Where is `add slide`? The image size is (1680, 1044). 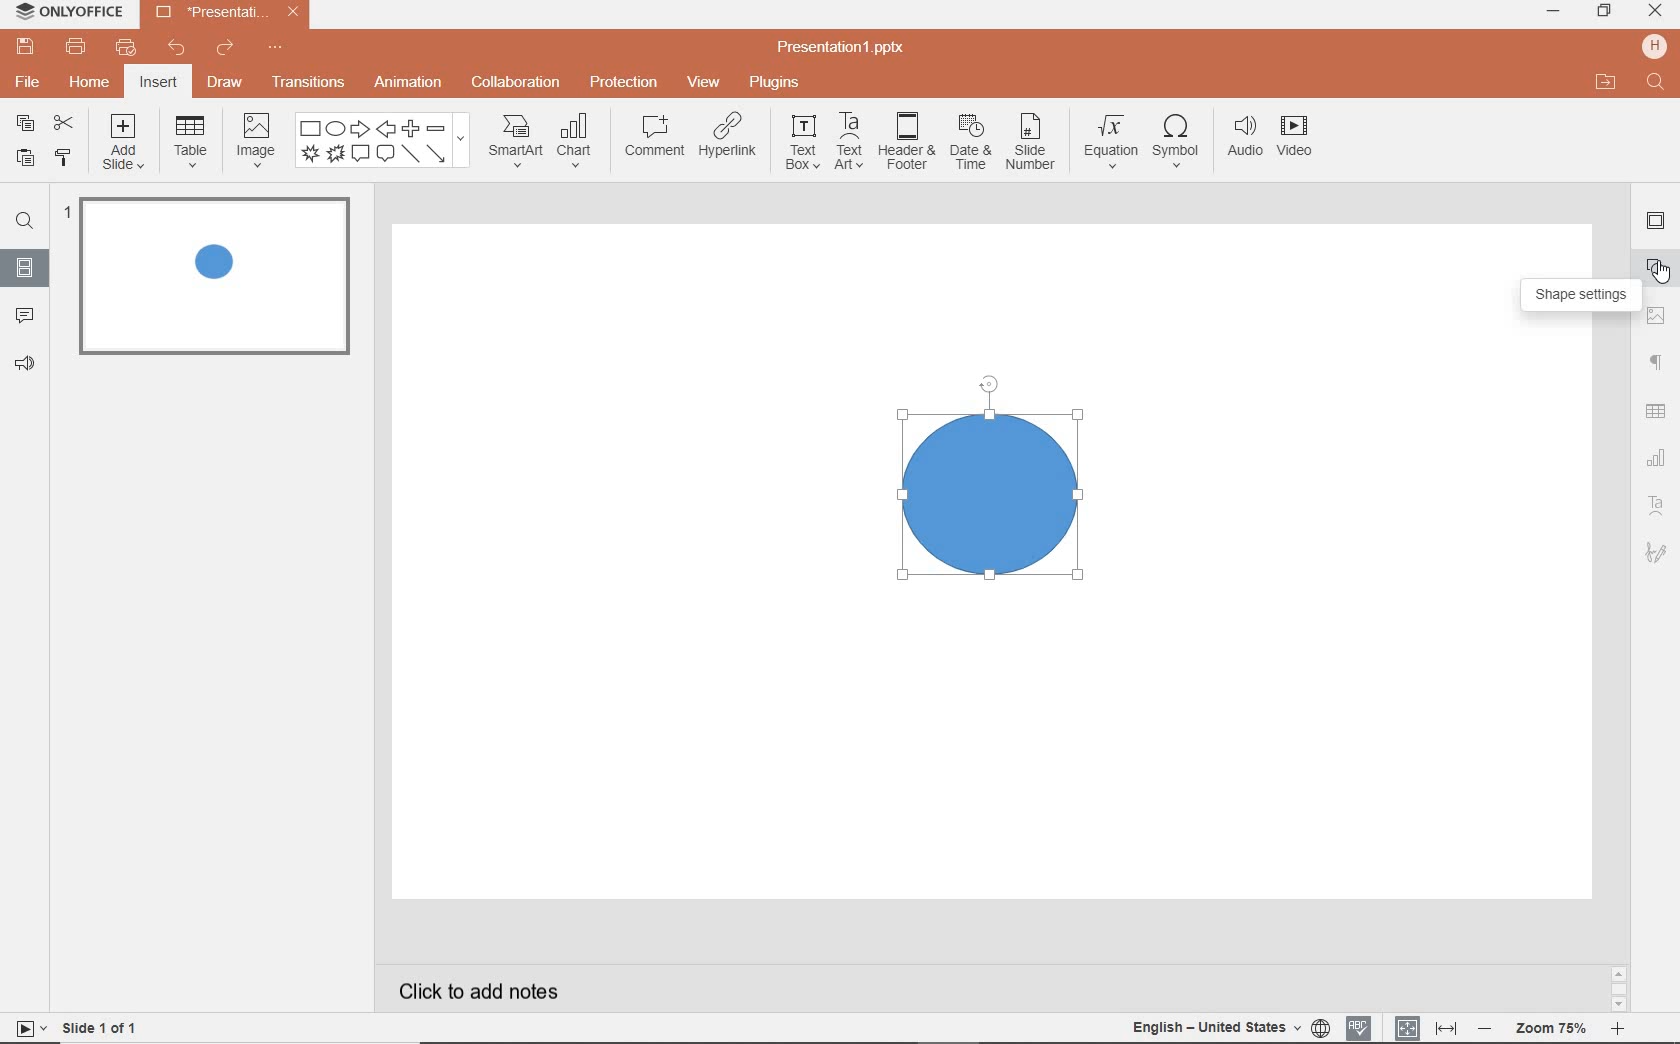 add slide is located at coordinates (125, 143).